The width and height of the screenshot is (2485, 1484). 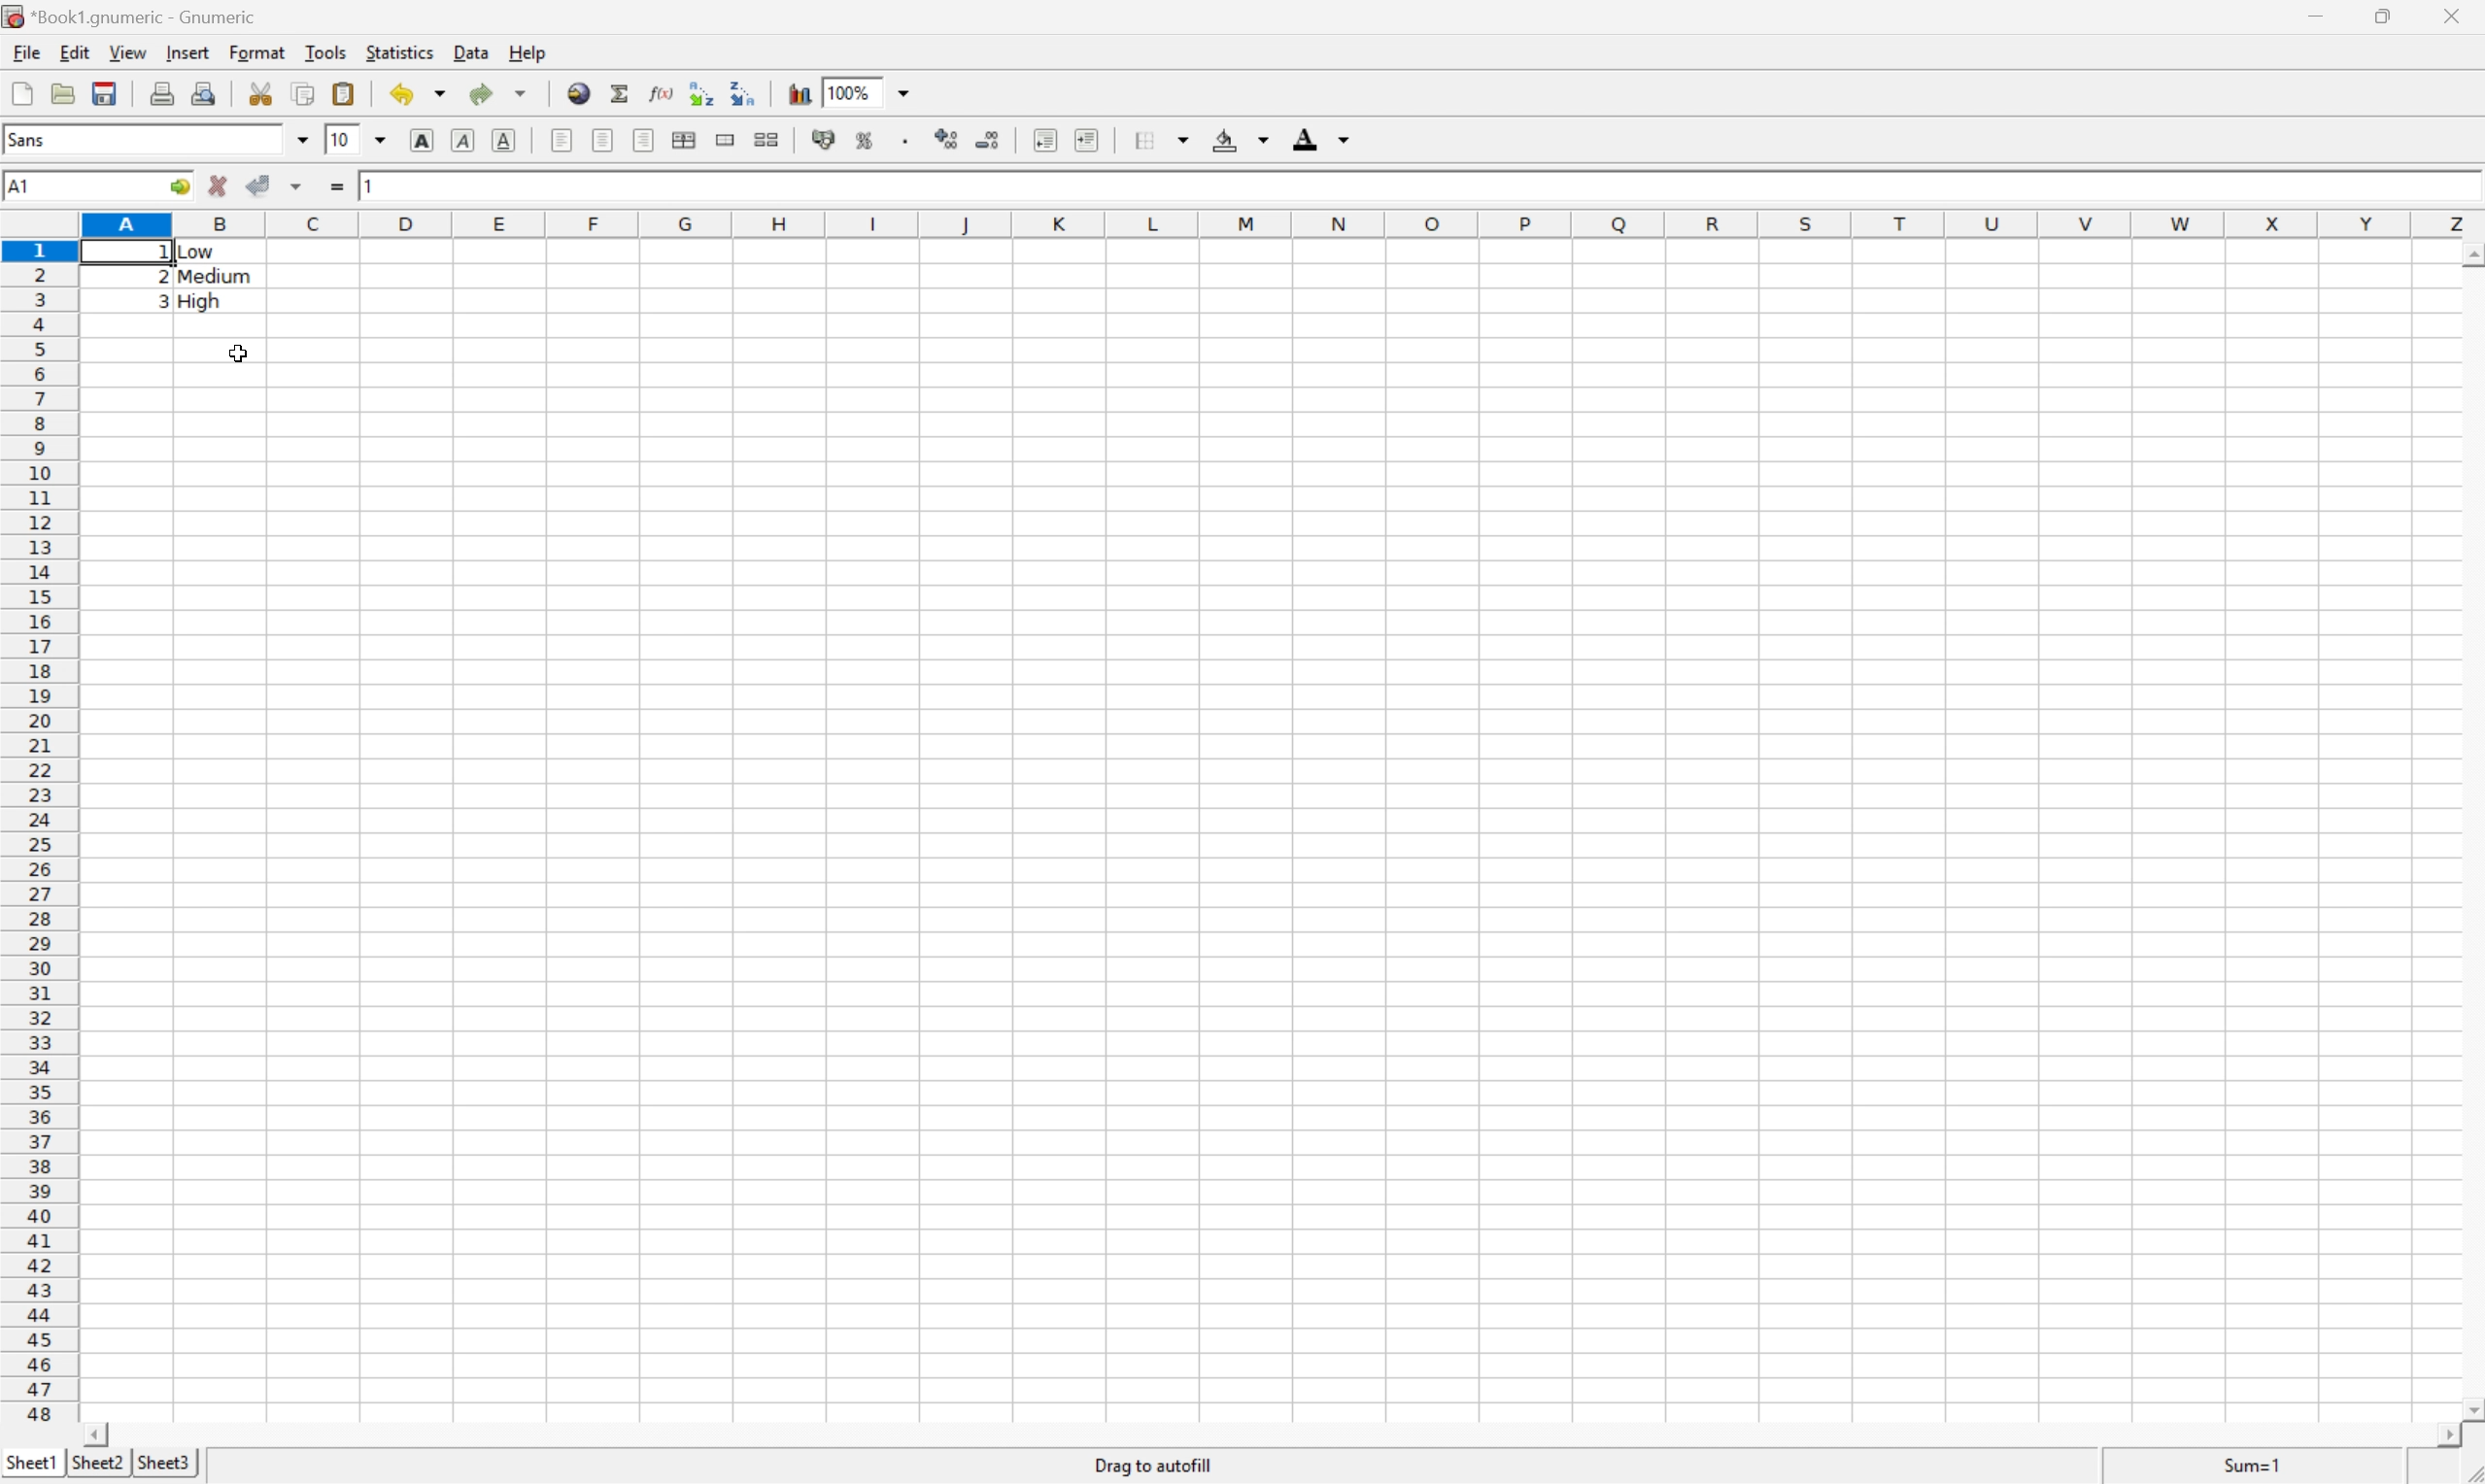 I want to click on Minimize, so click(x=2313, y=14).